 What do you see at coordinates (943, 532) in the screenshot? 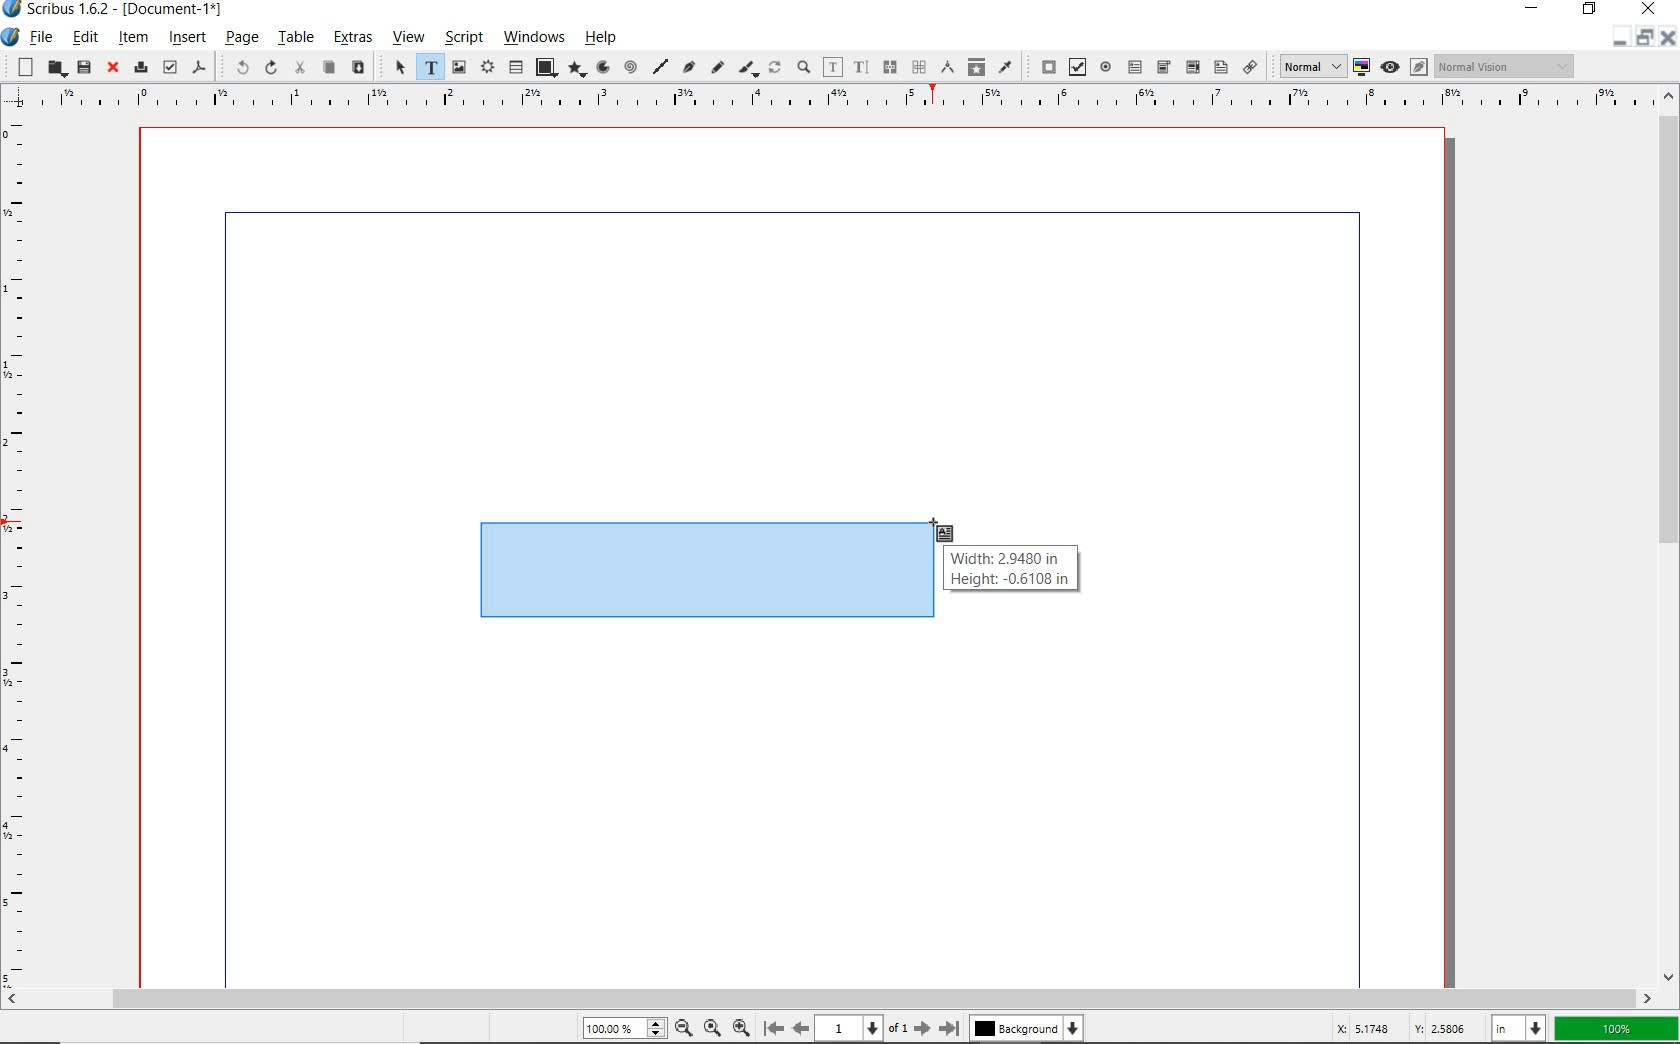
I see `Cursor` at bounding box center [943, 532].